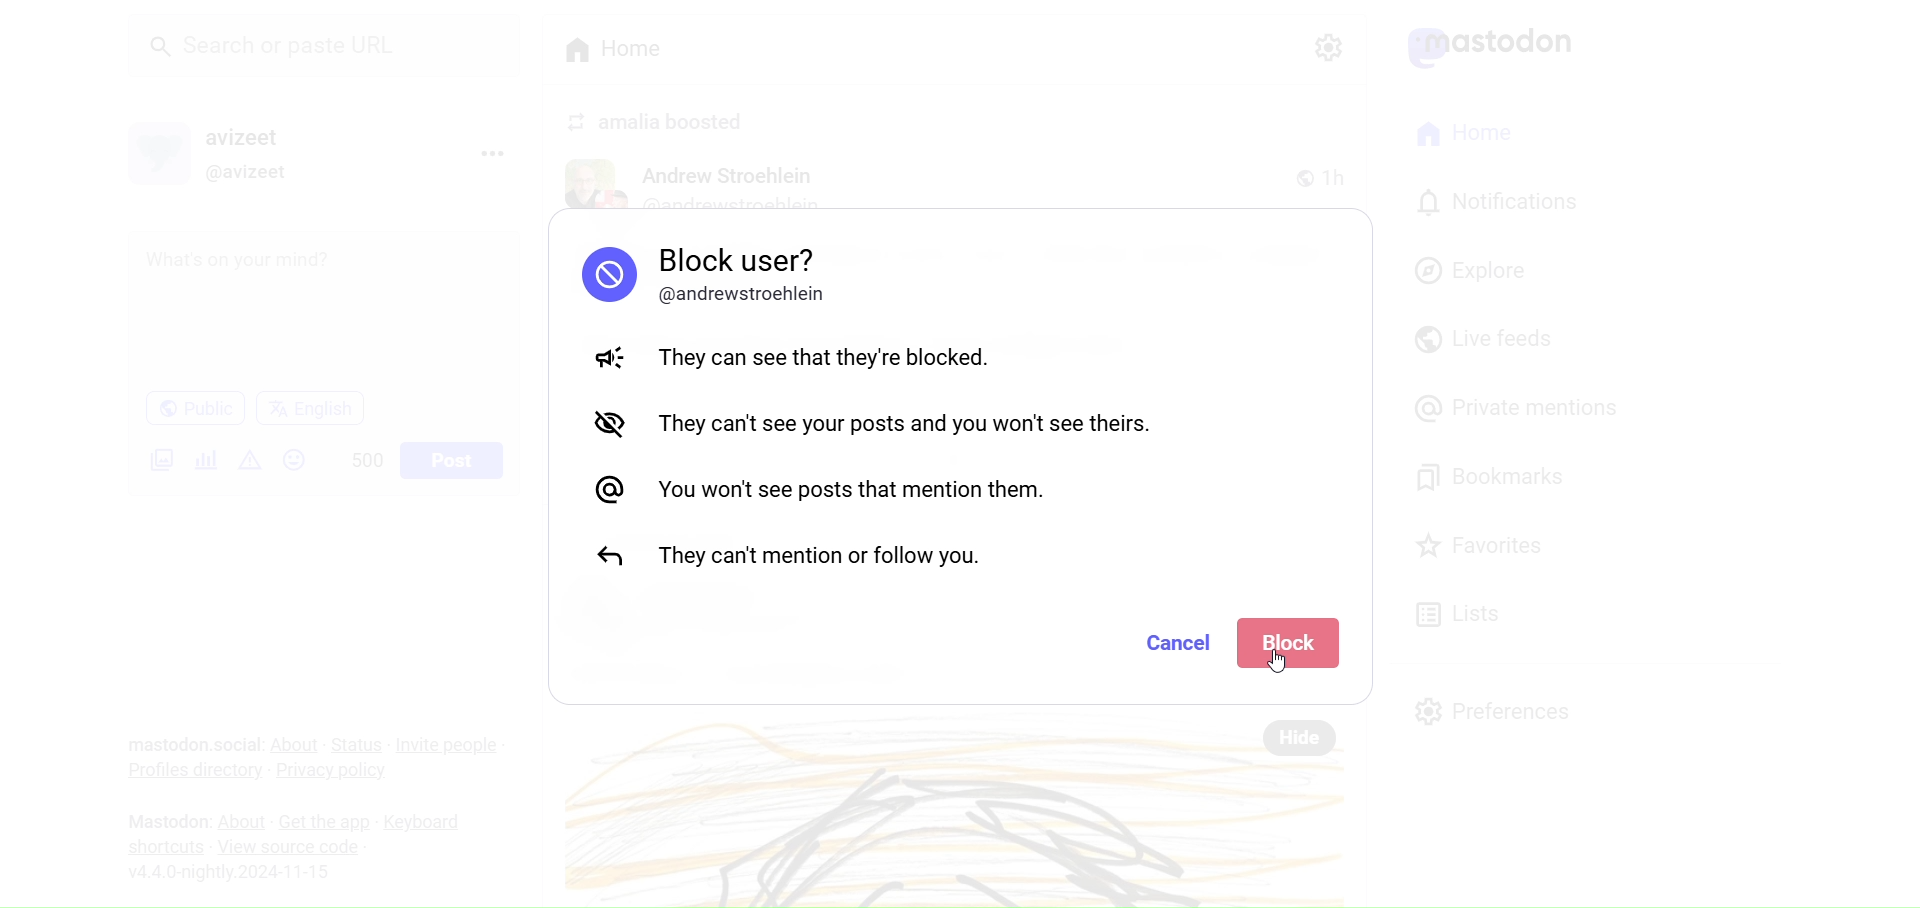 Image resolution: width=1920 pixels, height=908 pixels. What do you see at coordinates (961, 355) in the screenshot?
I see `They can see that the are blocked` at bounding box center [961, 355].